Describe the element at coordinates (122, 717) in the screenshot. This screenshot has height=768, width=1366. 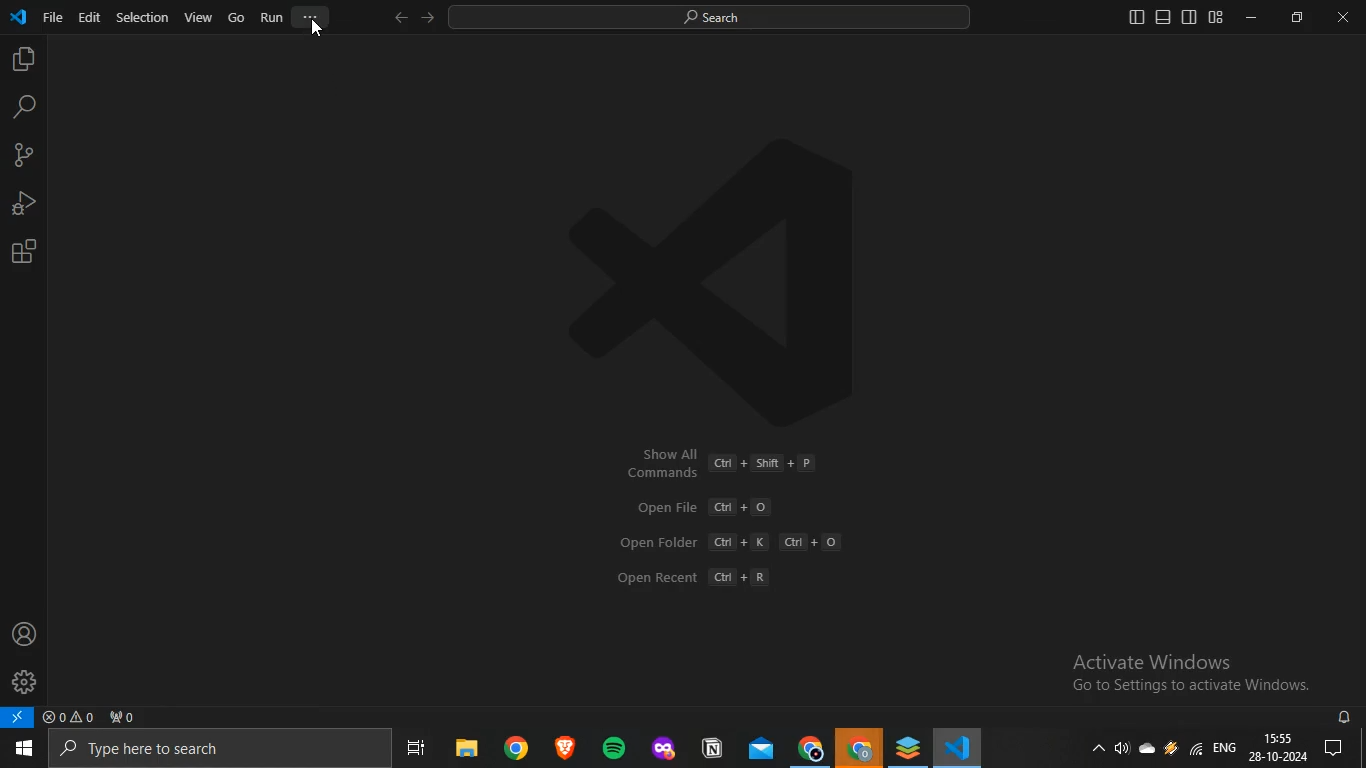
I see `no ports forwarded` at that location.